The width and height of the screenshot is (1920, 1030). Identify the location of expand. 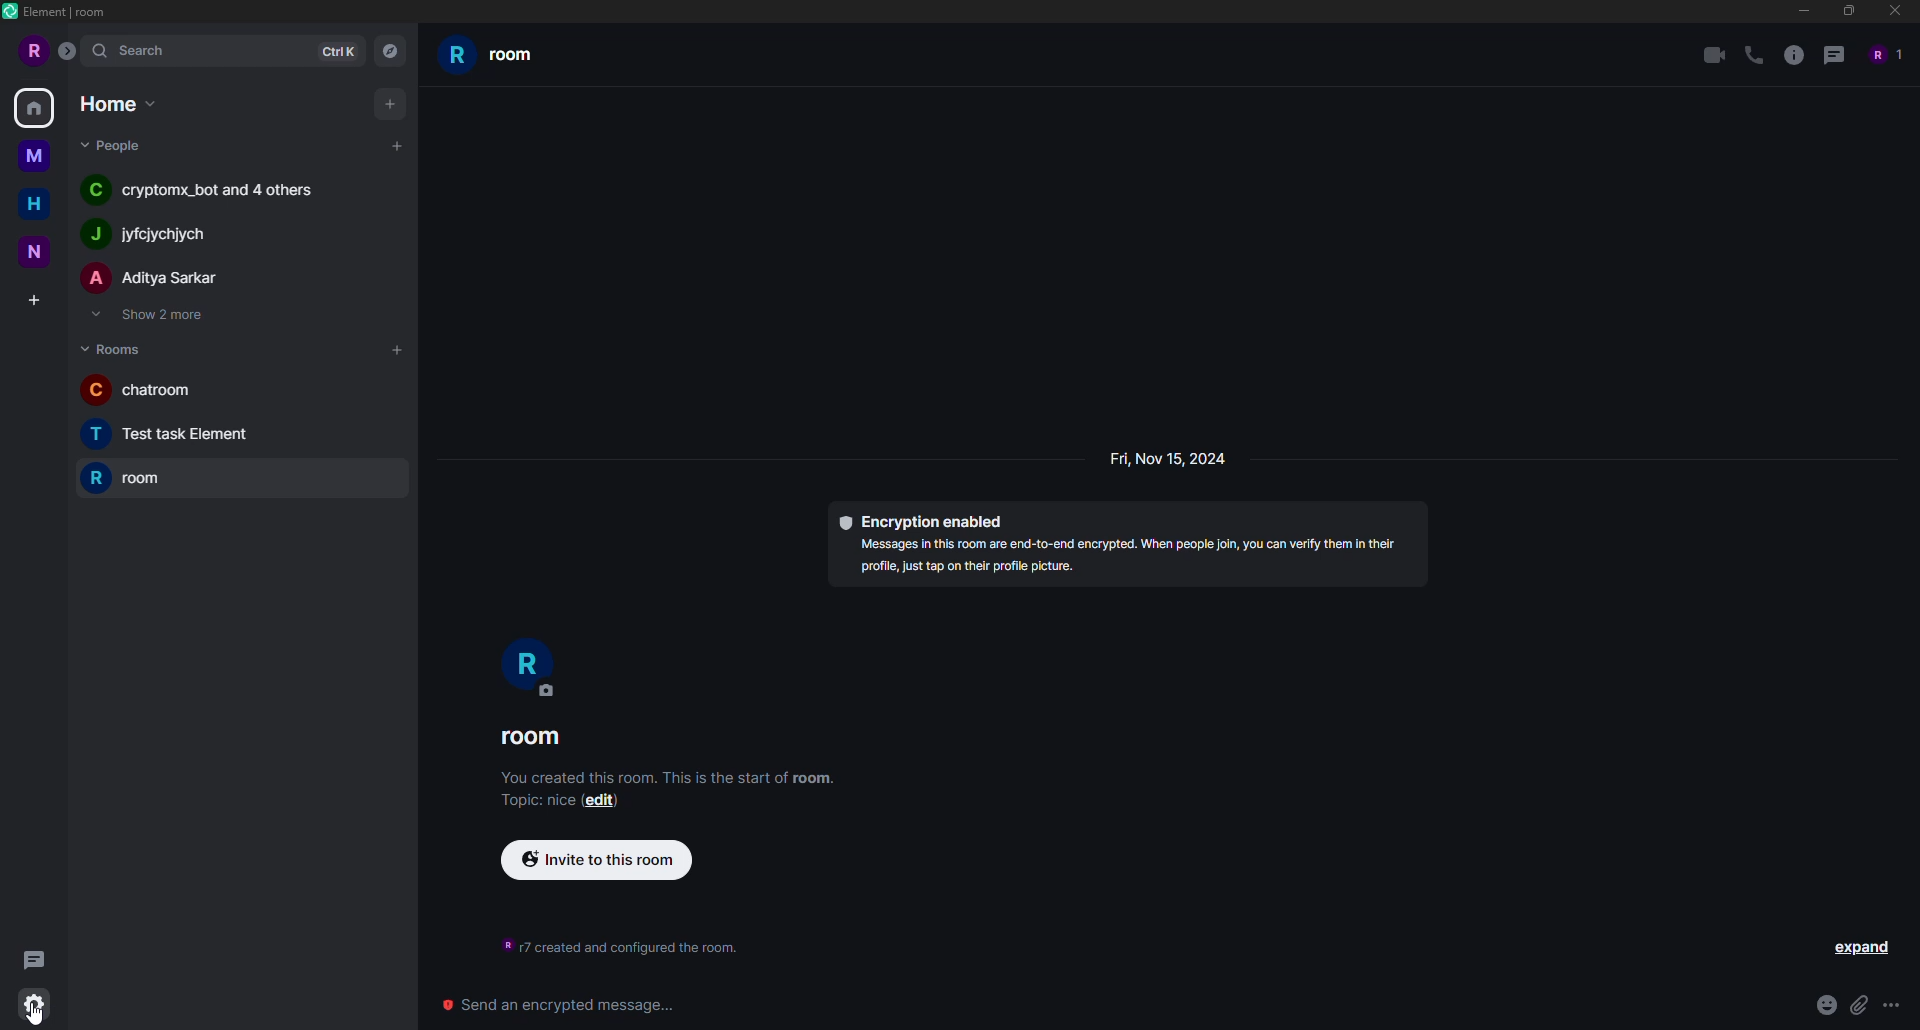
(68, 50).